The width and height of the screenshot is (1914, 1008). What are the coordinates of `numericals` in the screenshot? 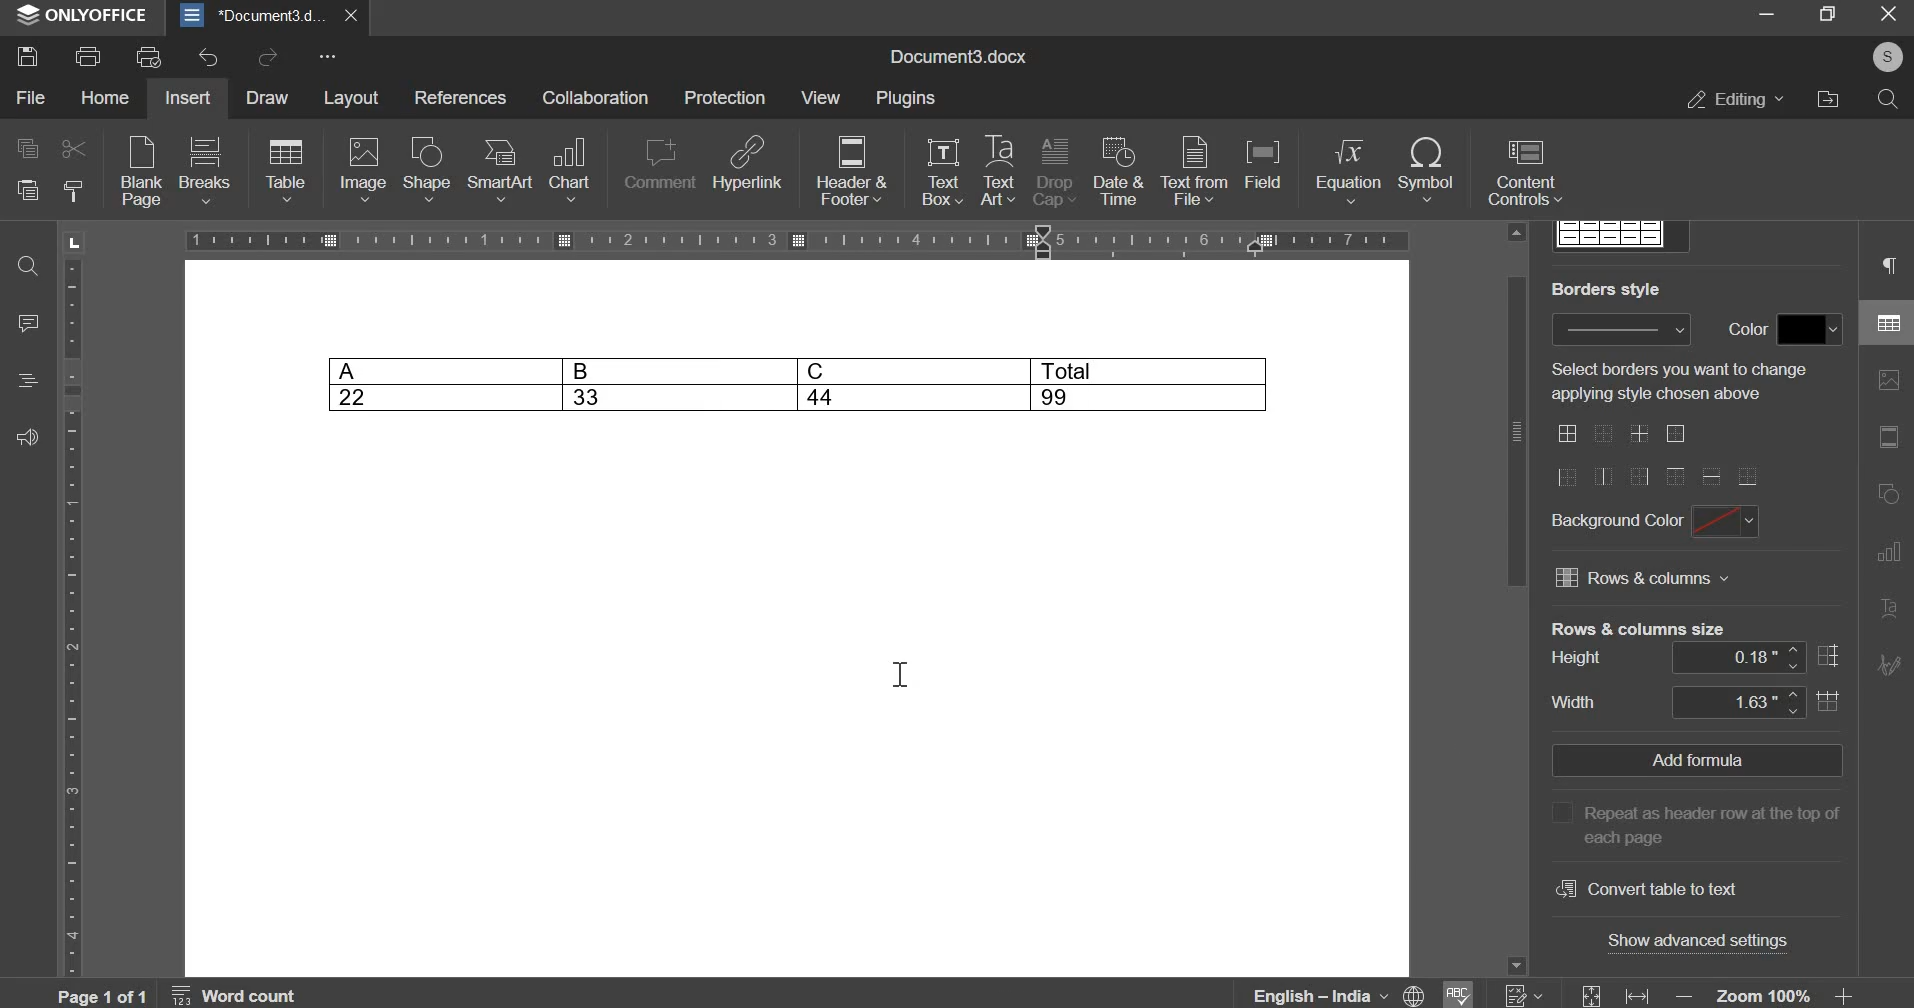 It's located at (1523, 994).